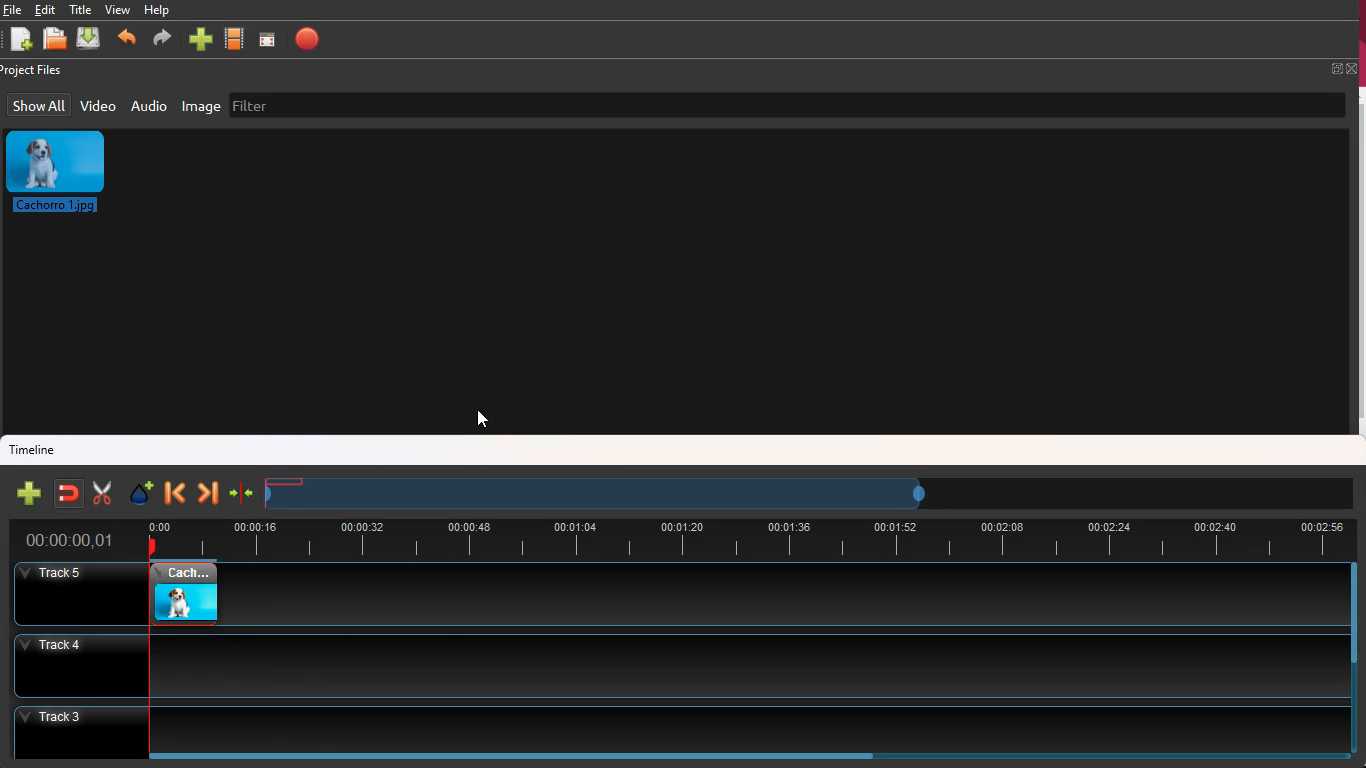  I want to click on more, so click(200, 39).